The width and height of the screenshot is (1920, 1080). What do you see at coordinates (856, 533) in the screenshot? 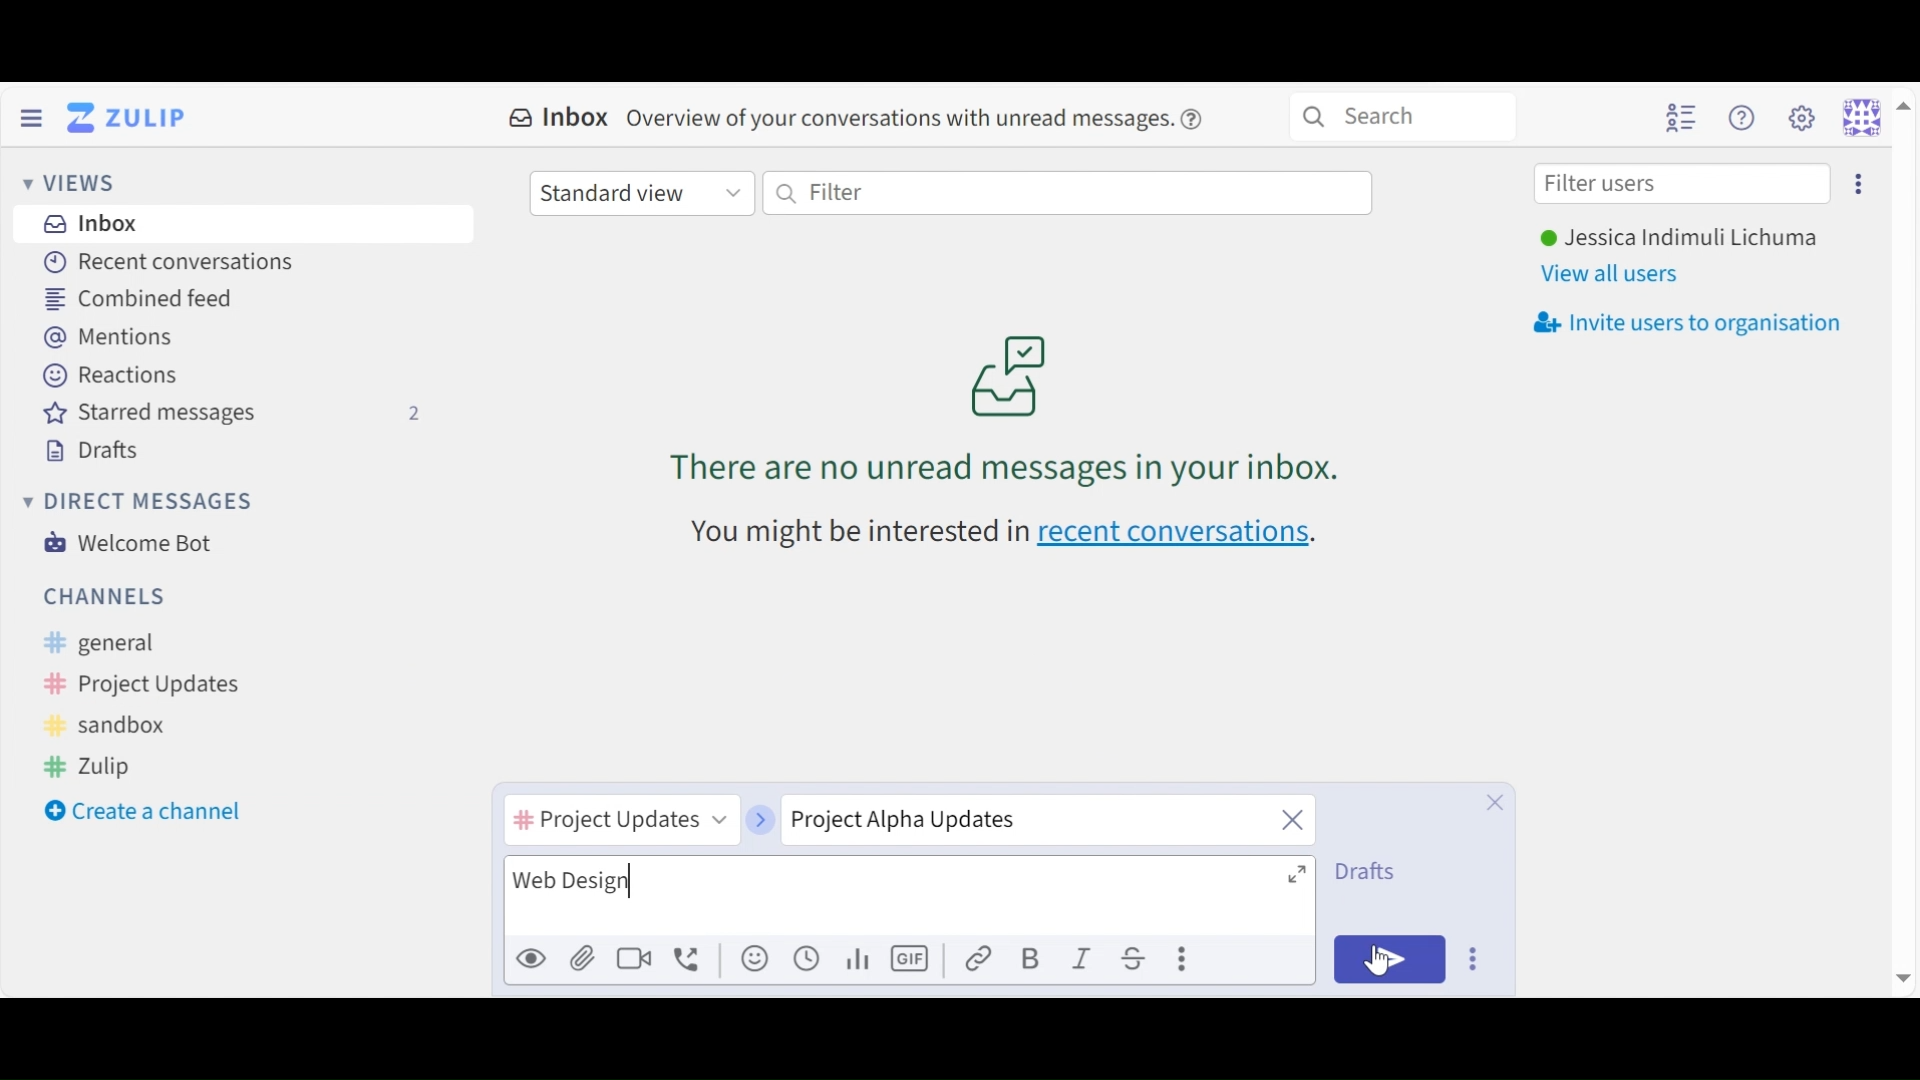
I see `text` at bounding box center [856, 533].